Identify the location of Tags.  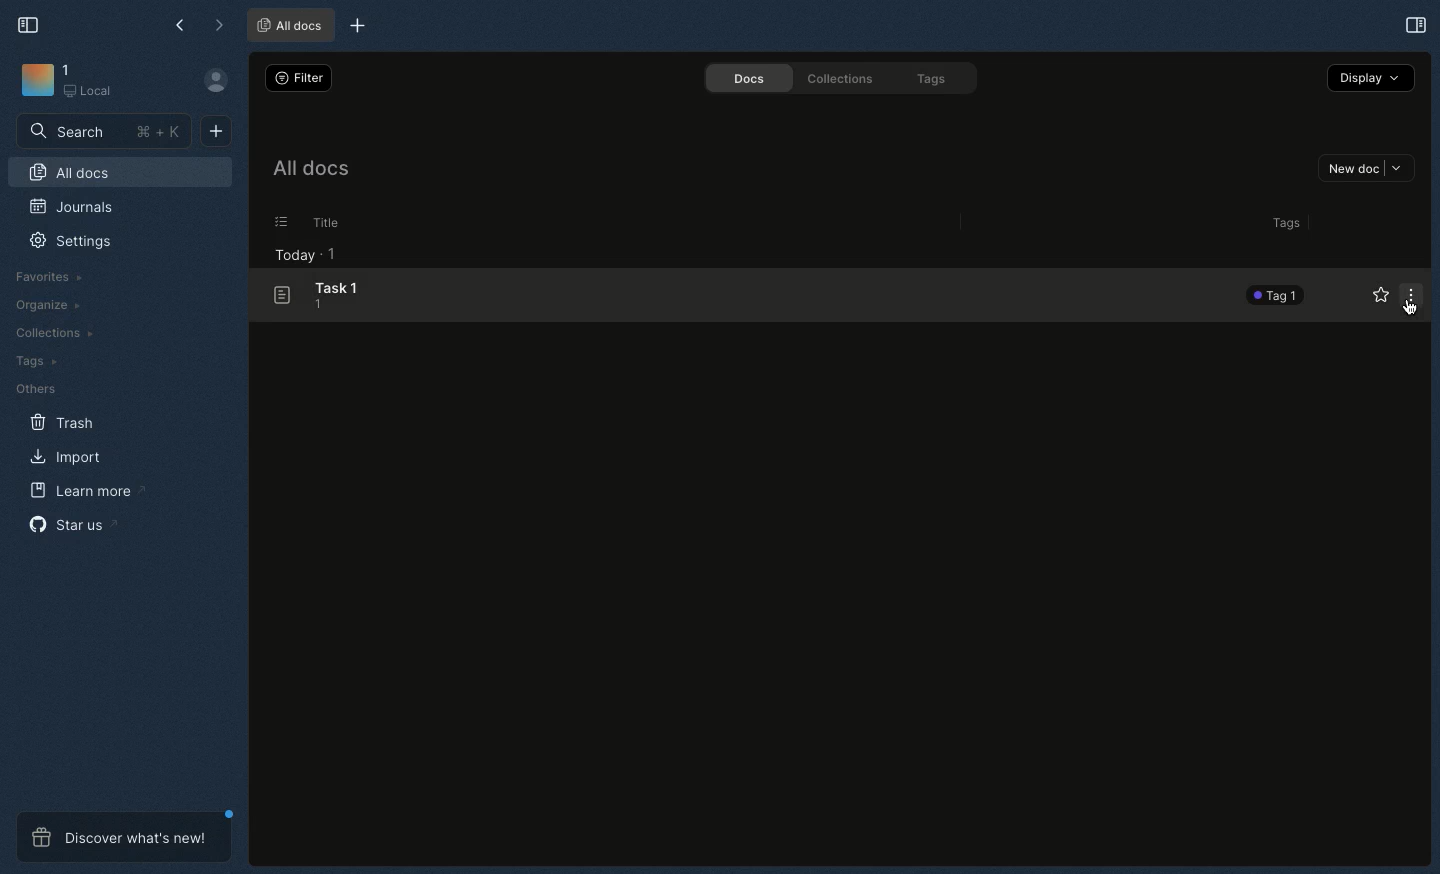
(1286, 223).